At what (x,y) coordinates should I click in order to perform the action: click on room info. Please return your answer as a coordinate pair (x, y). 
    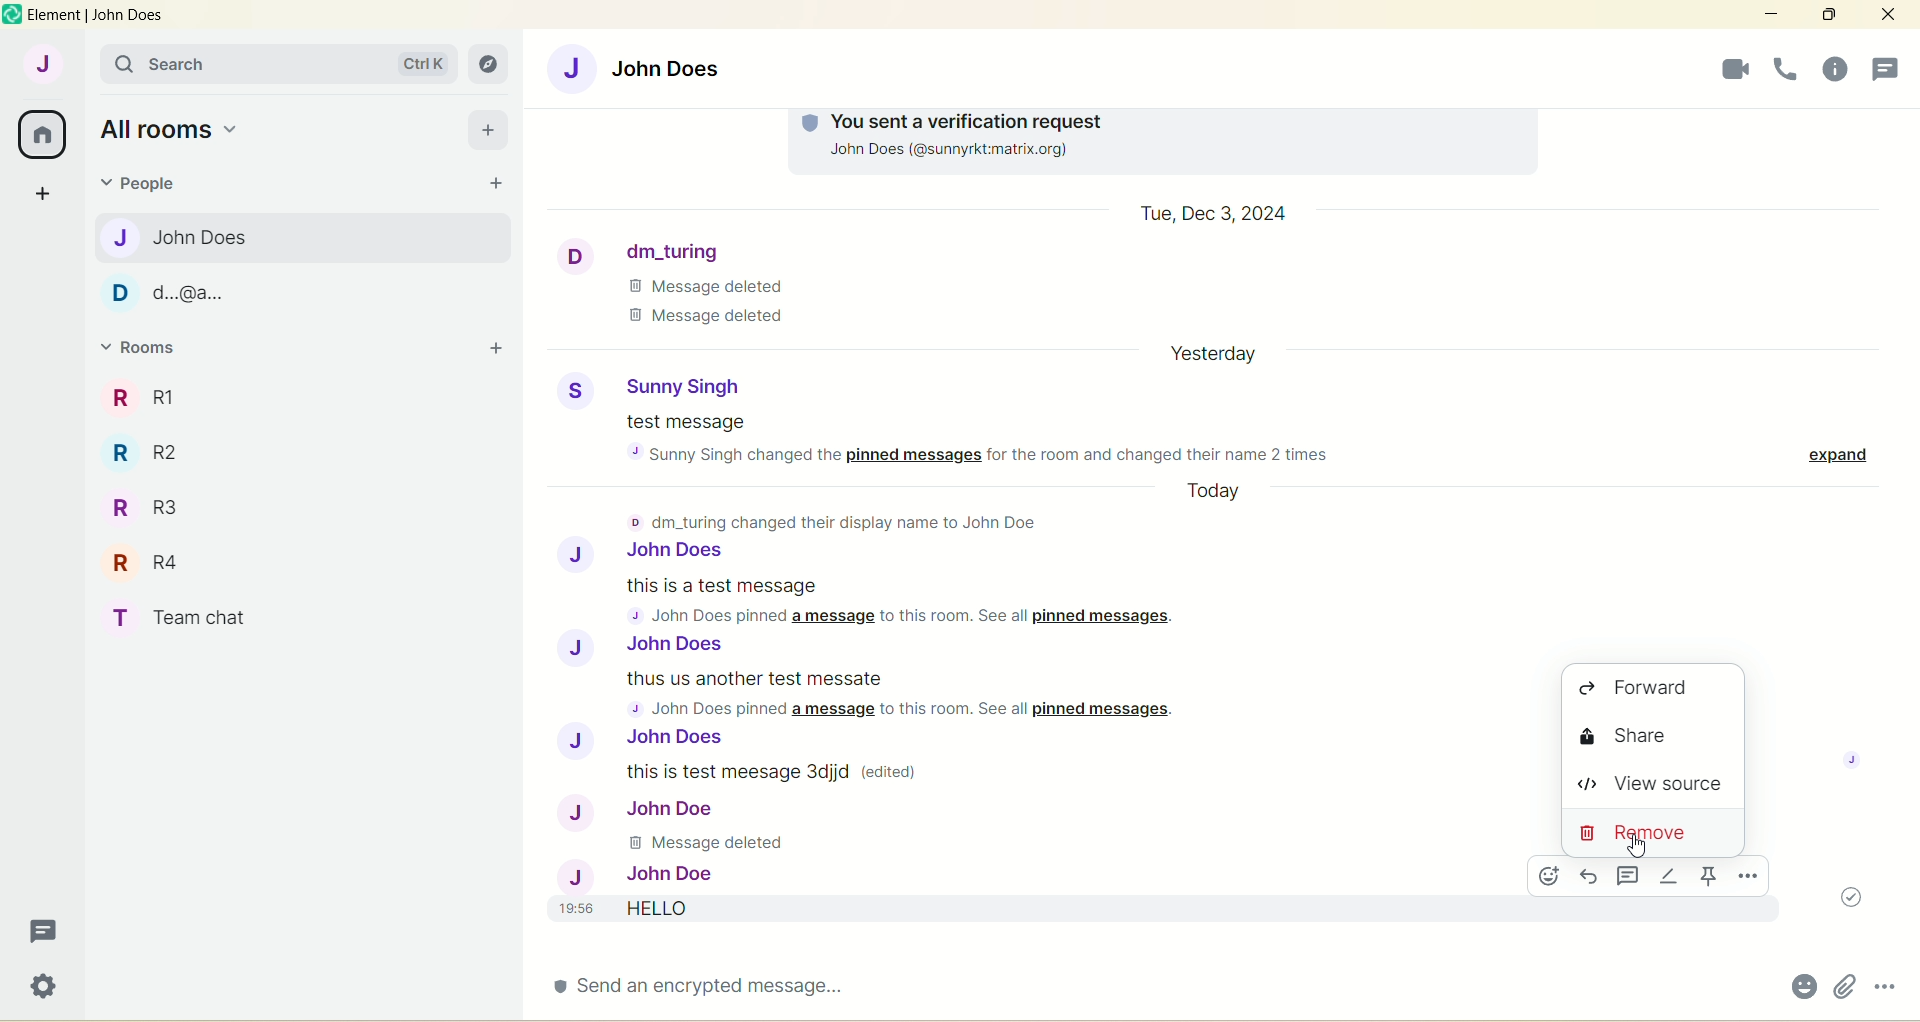
    Looking at the image, I should click on (1787, 69).